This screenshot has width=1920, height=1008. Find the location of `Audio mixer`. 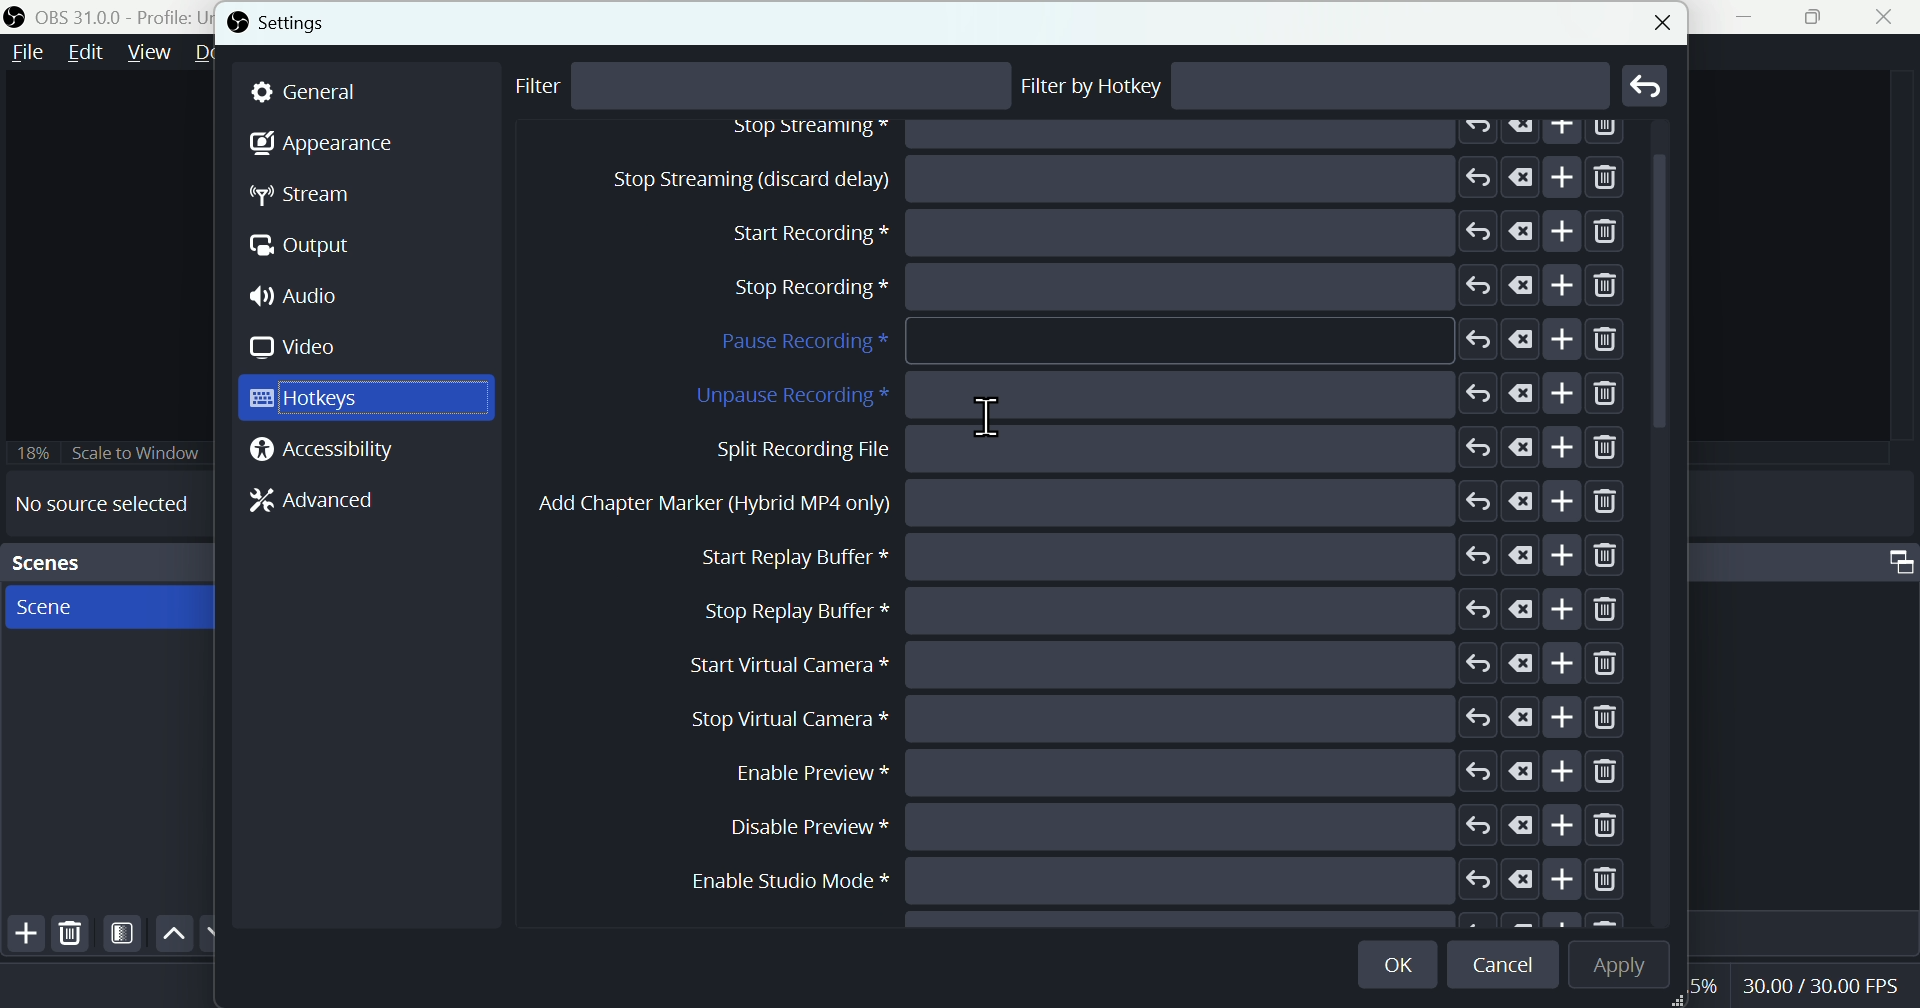

Audio mixer is located at coordinates (1896, 557).